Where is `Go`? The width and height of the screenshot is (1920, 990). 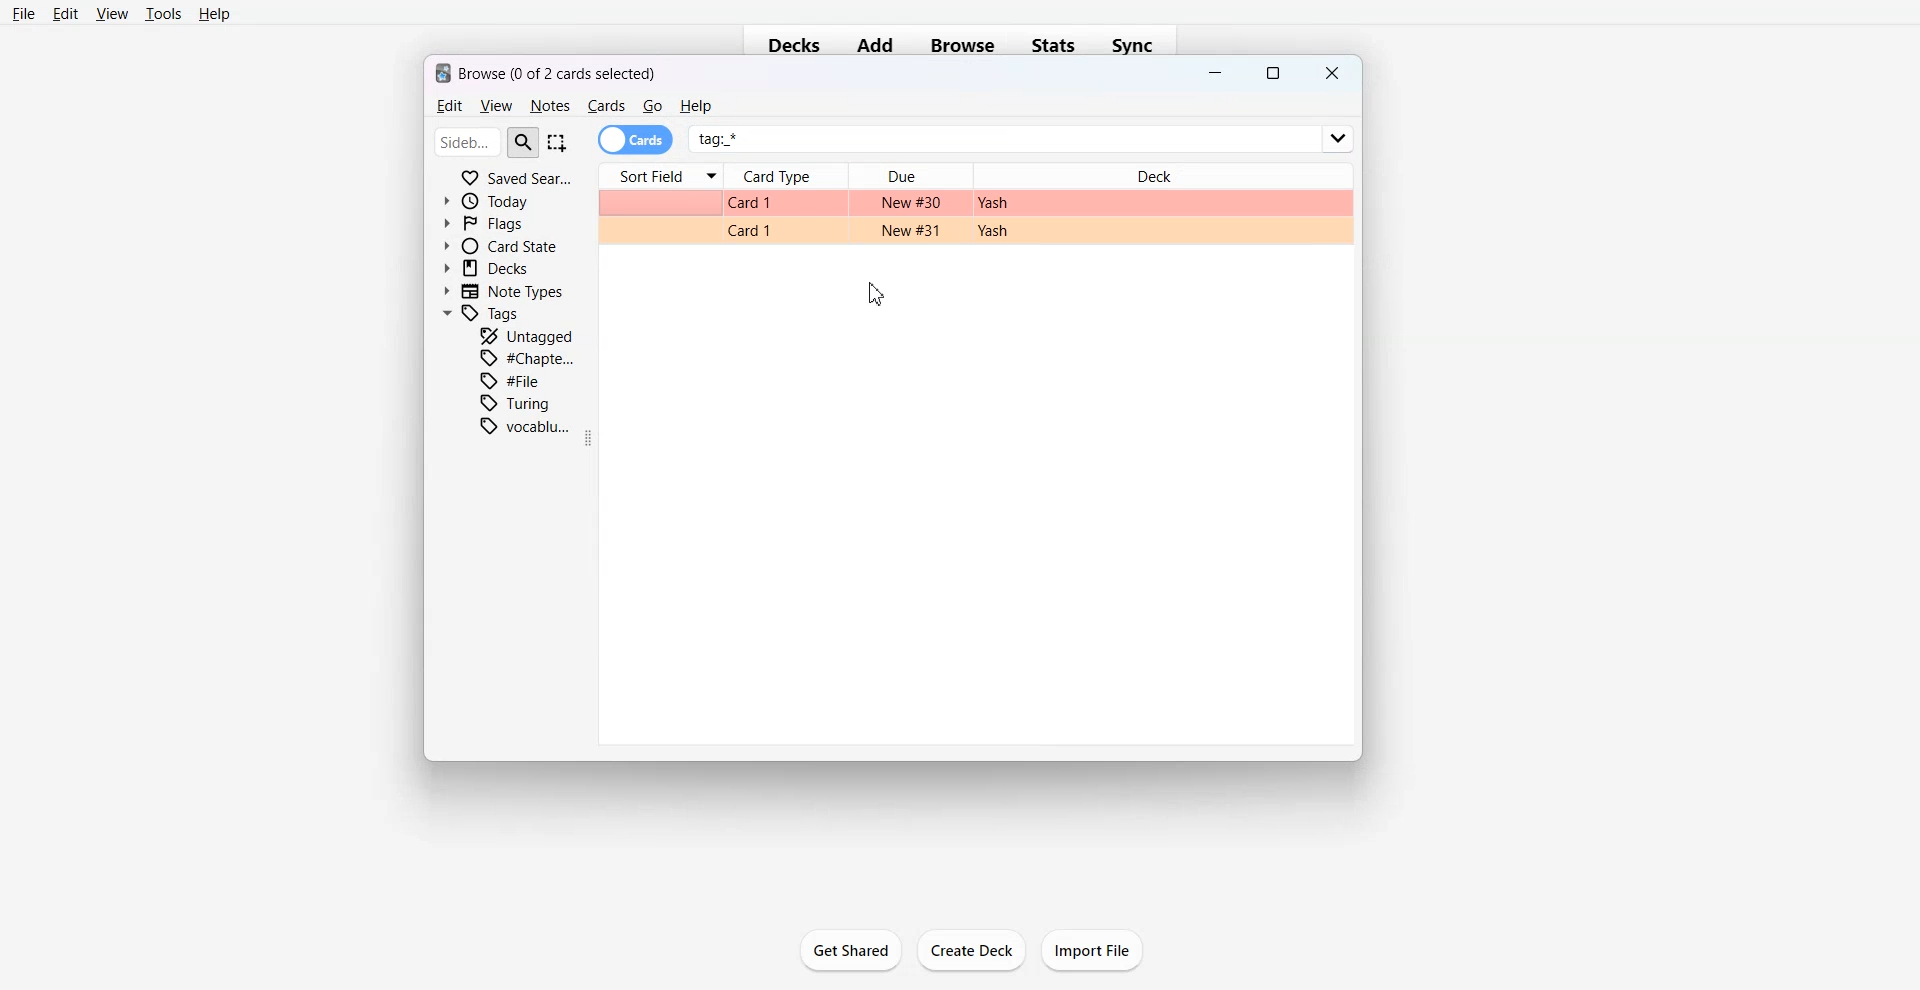
Go is located at coordinates (653, 106).